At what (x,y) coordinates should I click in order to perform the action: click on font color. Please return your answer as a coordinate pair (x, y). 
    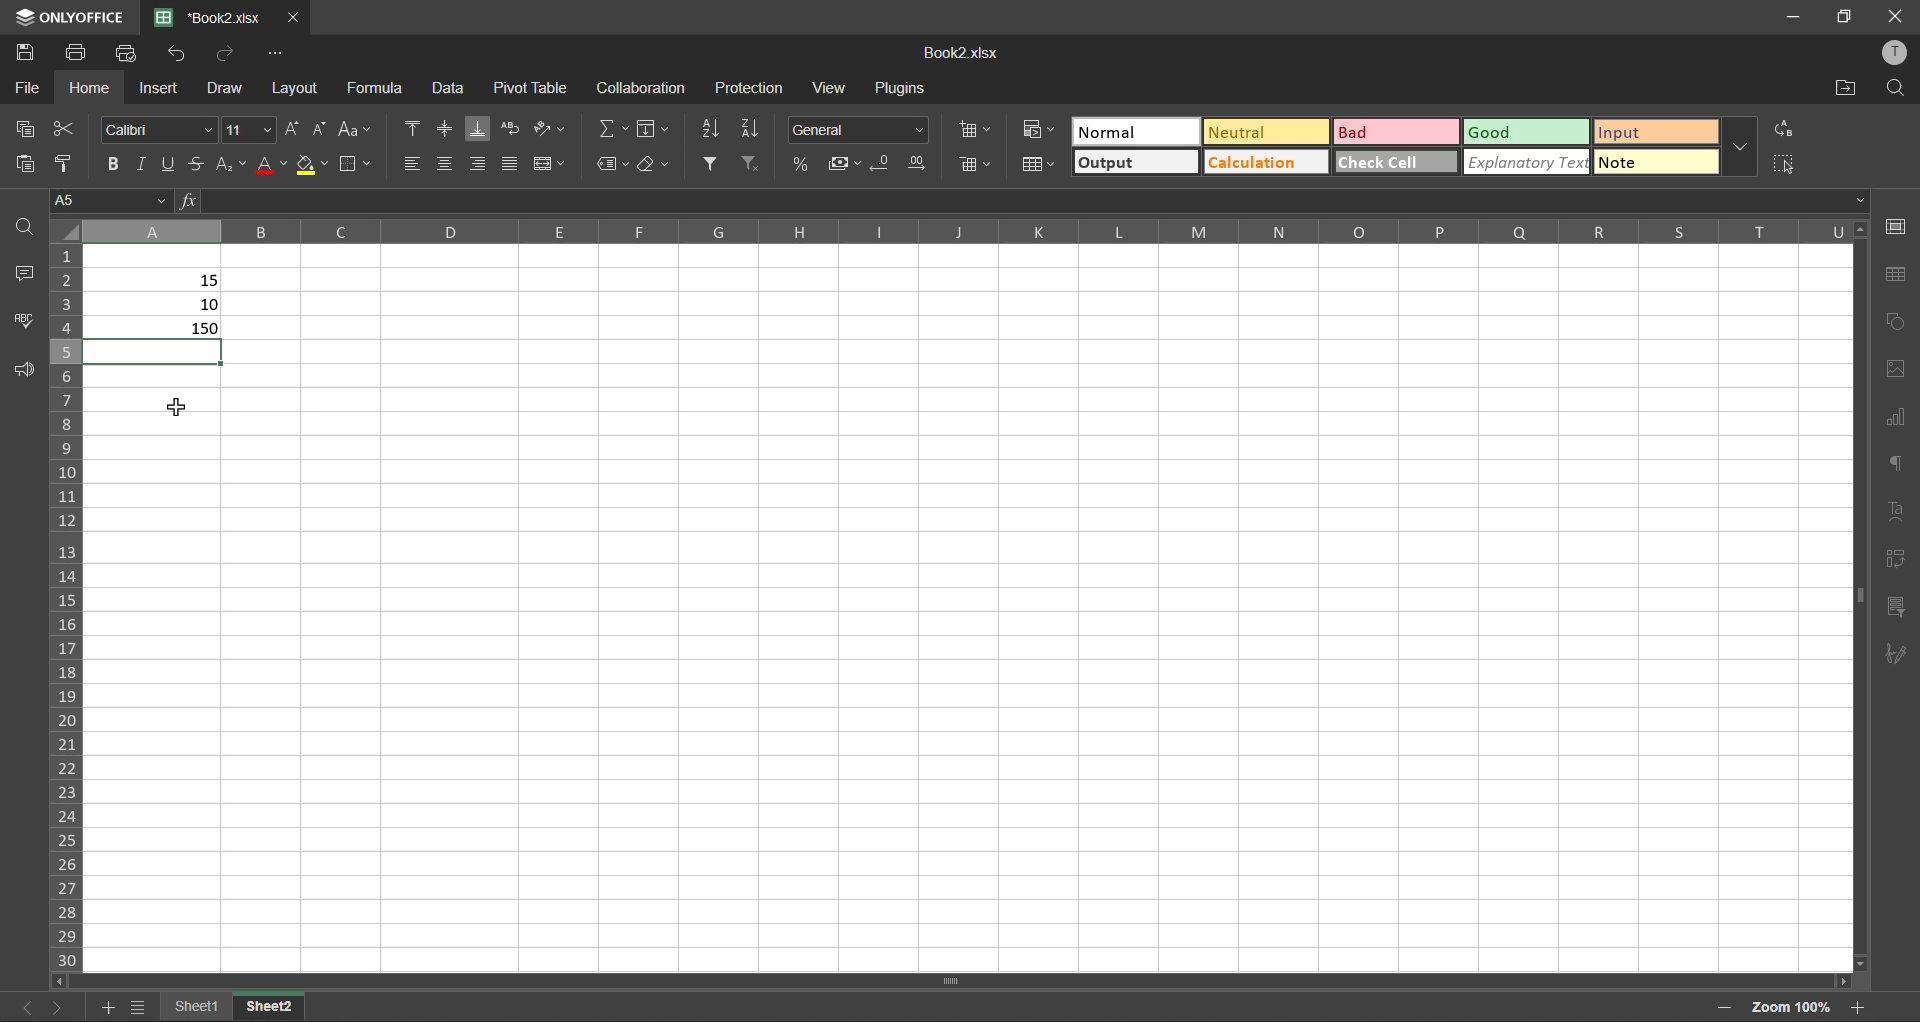
    Looking at the image, I should click on (270, 161).